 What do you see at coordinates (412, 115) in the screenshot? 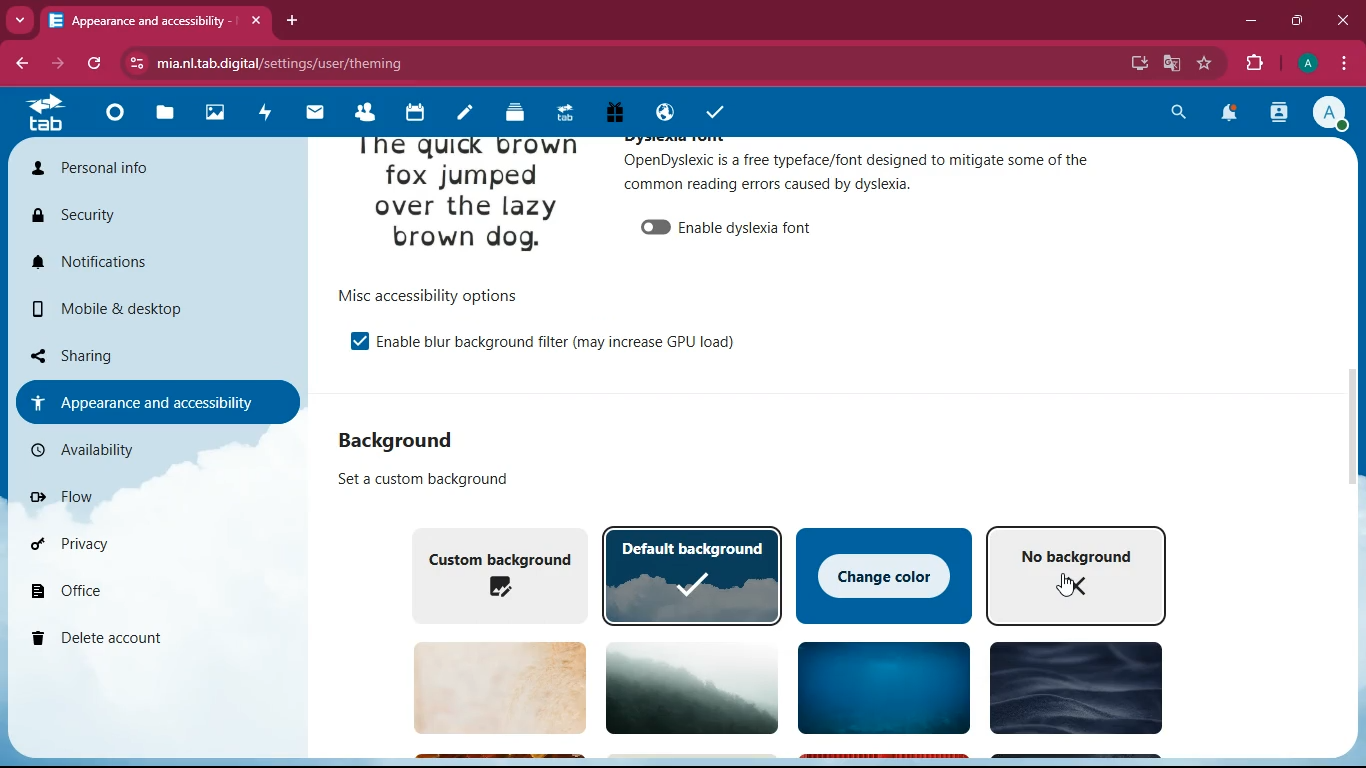
I see `calendar` at bounding box center [412, 115].